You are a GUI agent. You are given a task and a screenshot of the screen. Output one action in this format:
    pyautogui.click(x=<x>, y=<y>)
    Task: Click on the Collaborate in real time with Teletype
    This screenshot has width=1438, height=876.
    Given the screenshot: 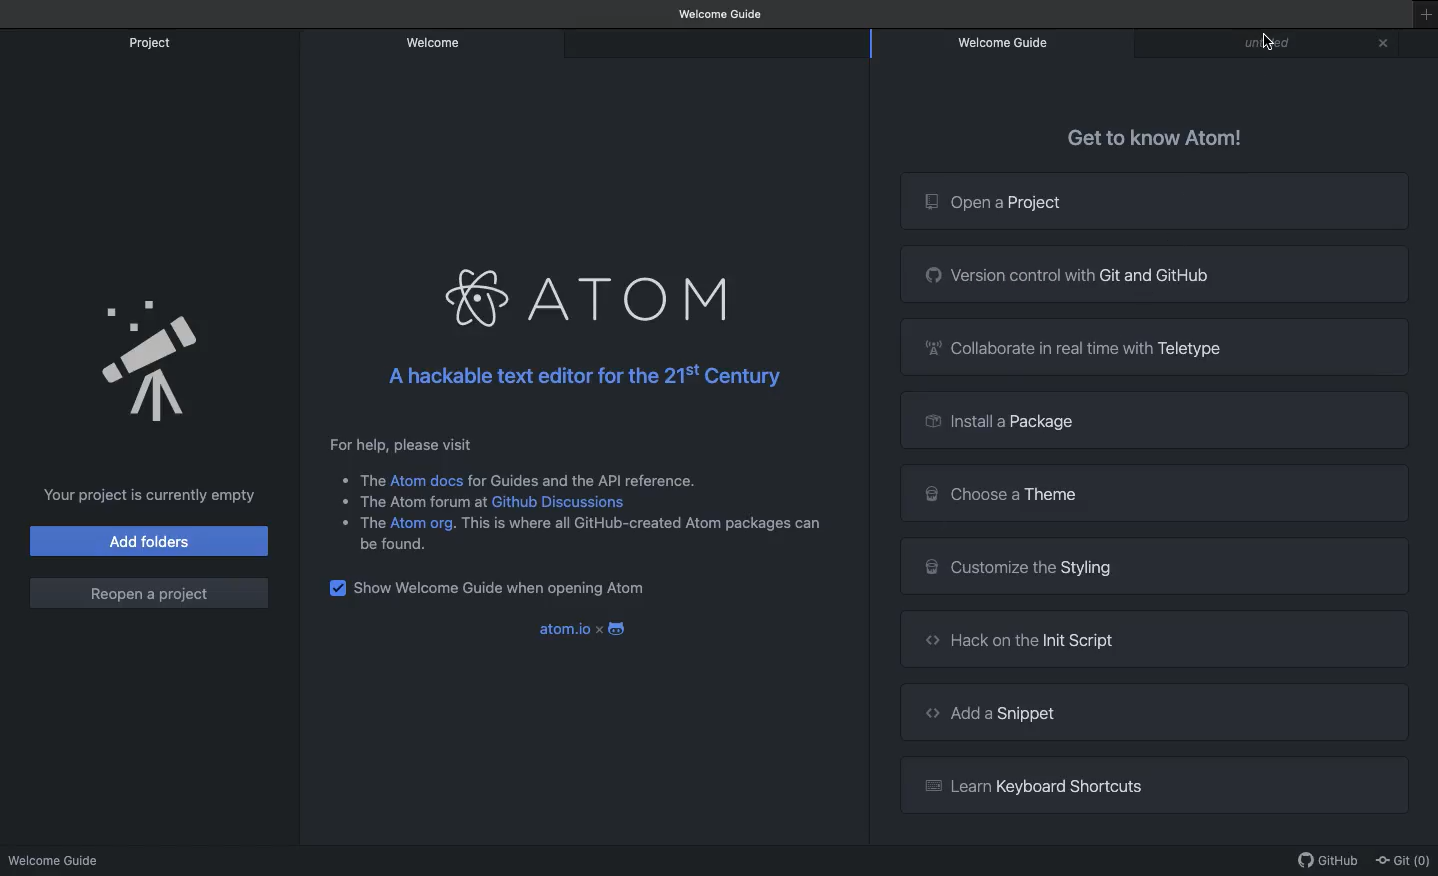 What is the action you would take?
    pyautogui.click(x=1177, y=346)
    